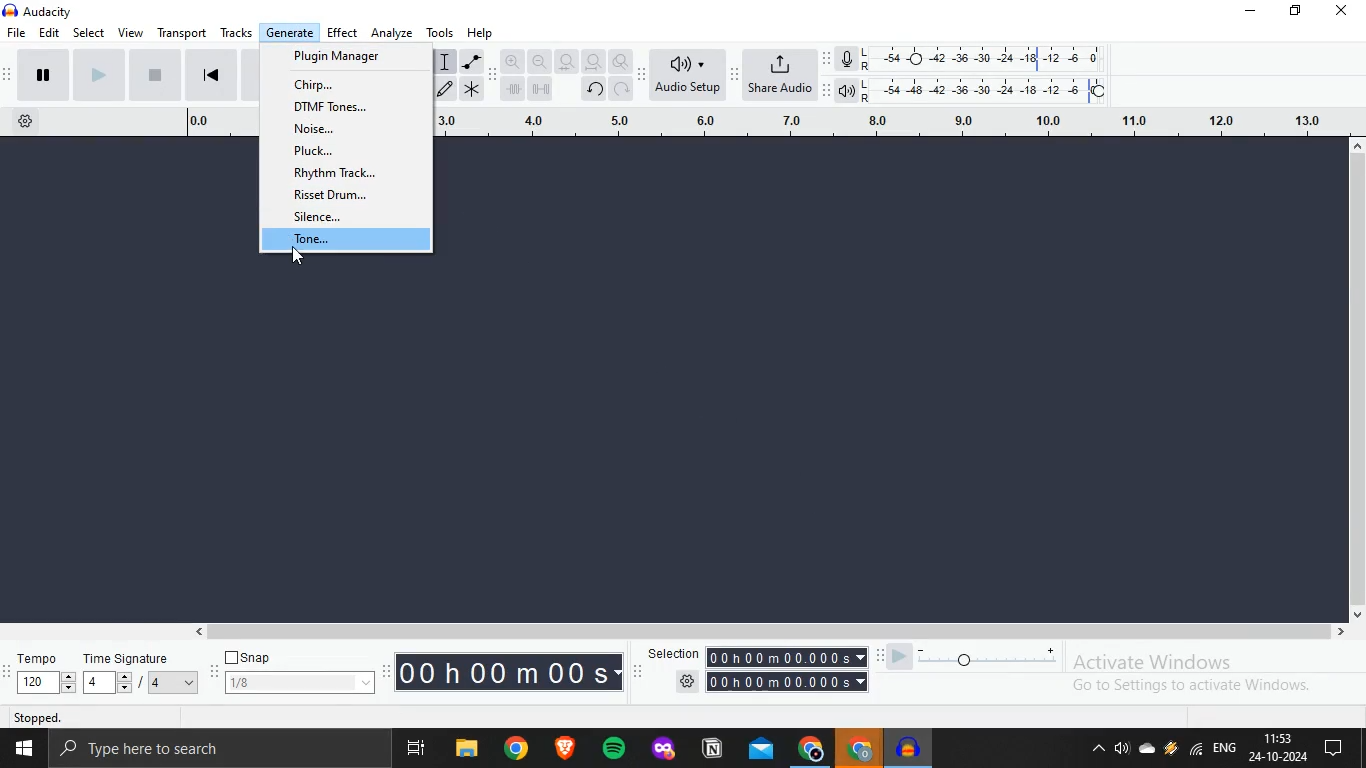 The image size is (1366, 768). Describe the element at coordinates (910, 748) in the screenshot. I see `Music Playe` at that location.